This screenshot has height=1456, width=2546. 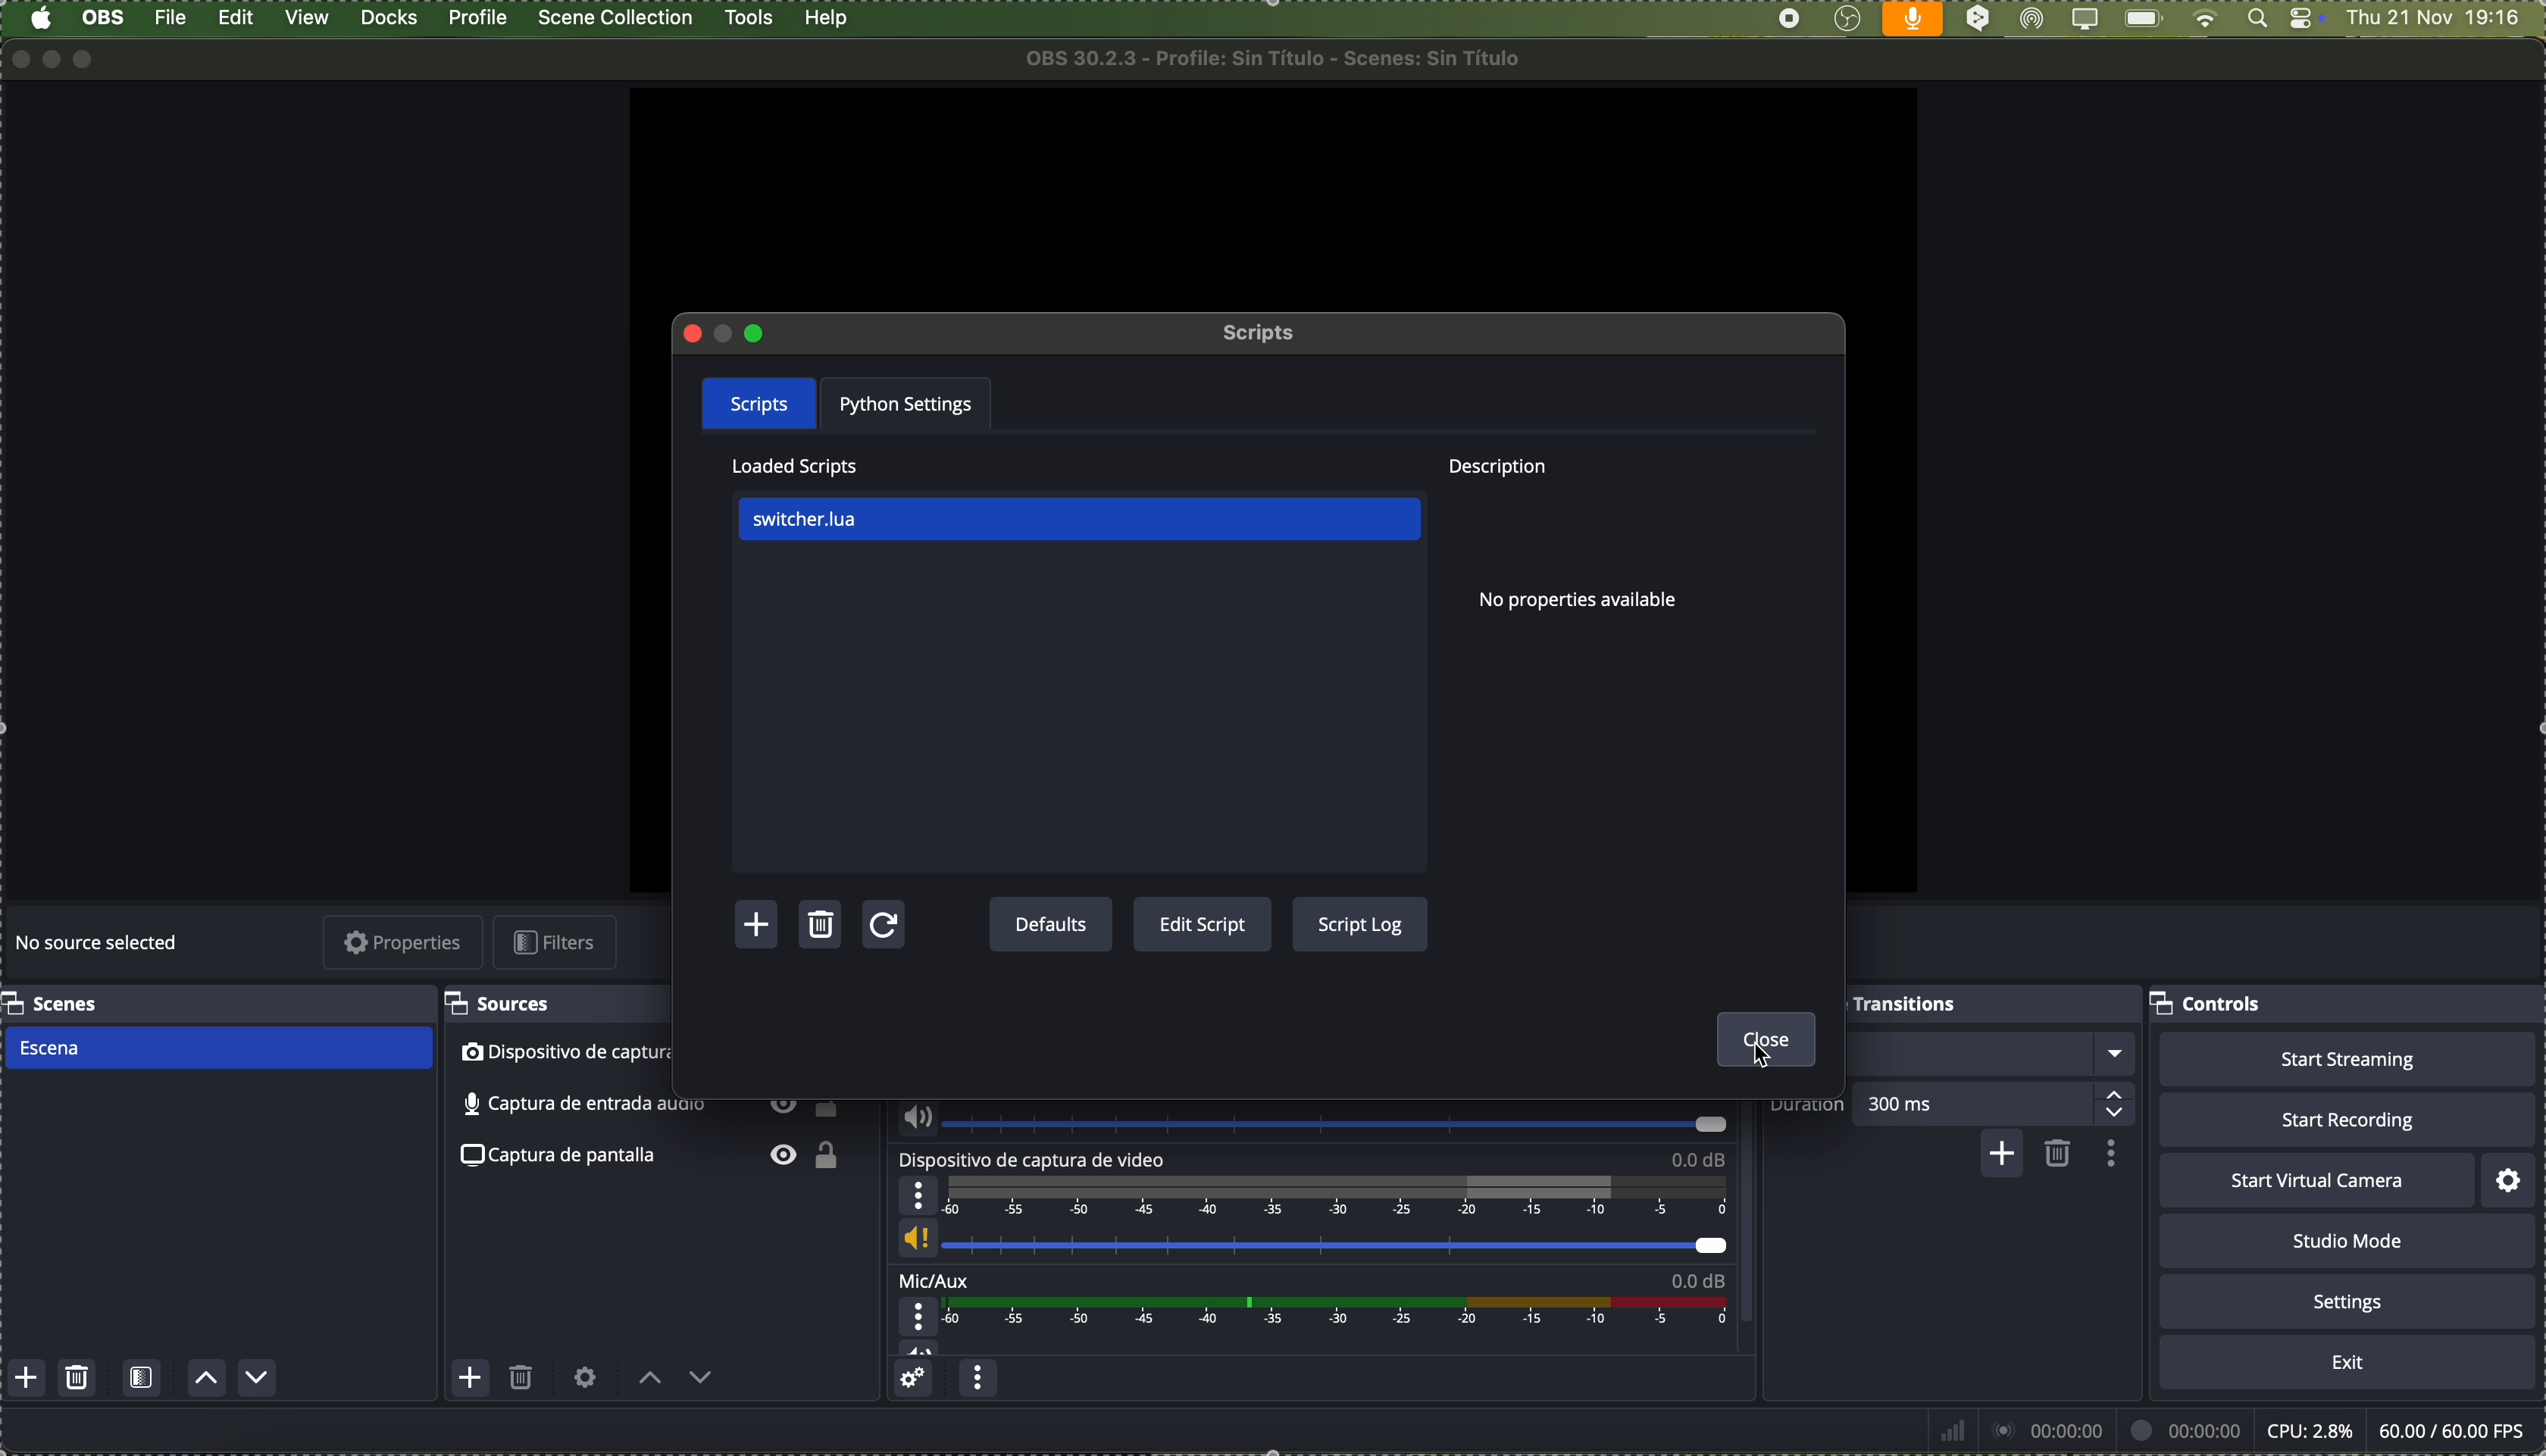 I want to click on start streaming, so click(x=2347, y=1059).